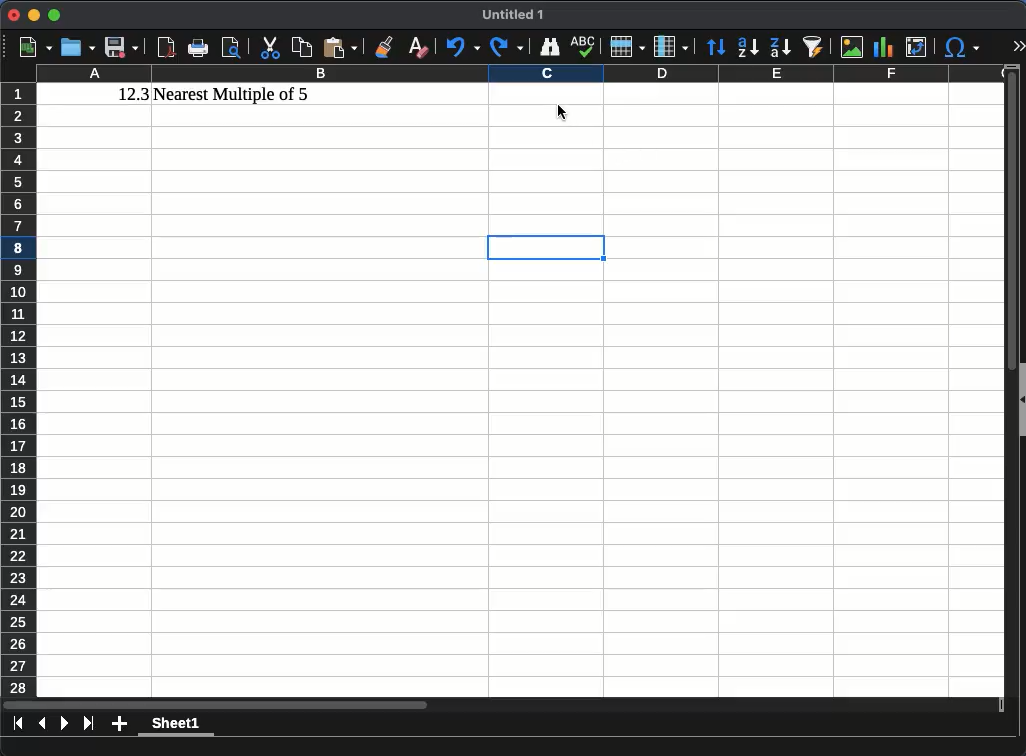 The height and width of the screenshot is (756, 1026). I want to click on pdf reader, so click(167, 48).